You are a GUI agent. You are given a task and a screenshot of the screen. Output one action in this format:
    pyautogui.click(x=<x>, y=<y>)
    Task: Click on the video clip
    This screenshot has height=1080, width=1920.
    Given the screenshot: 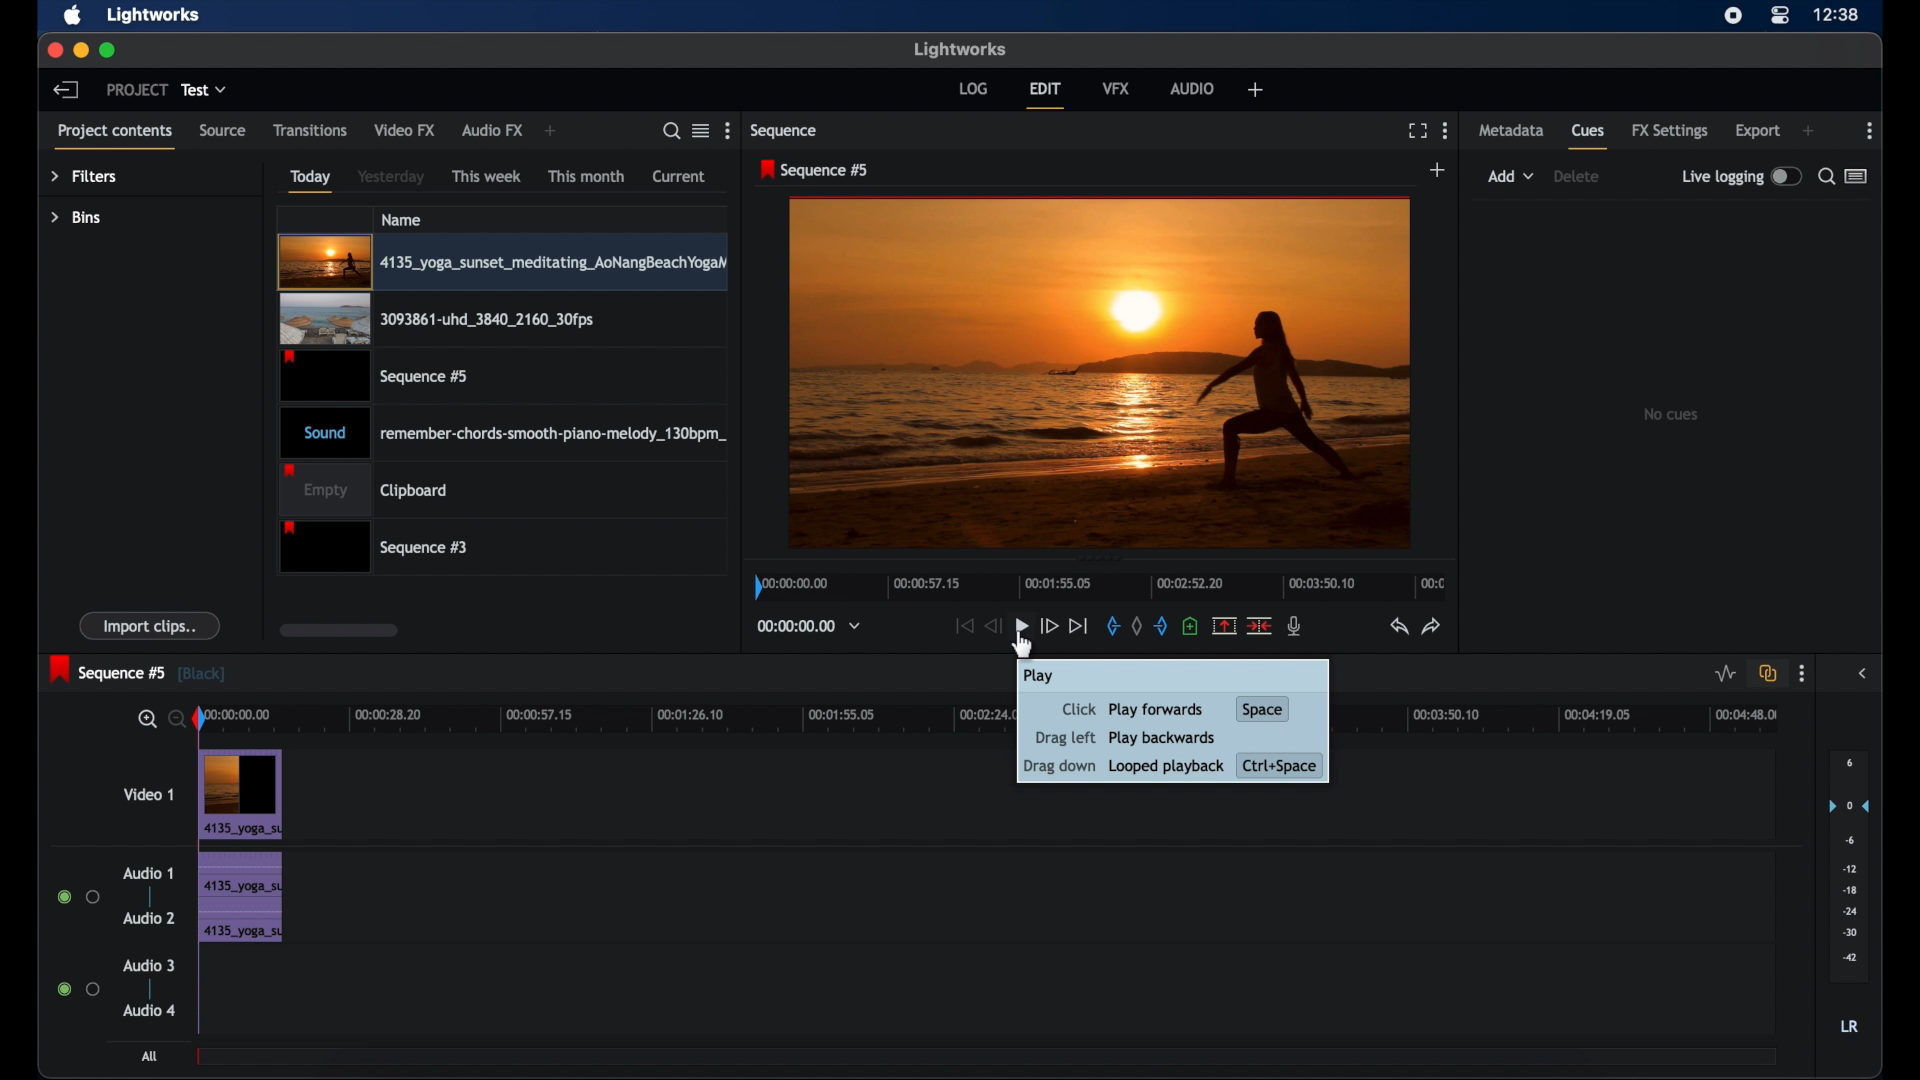 What is the action you would take?
    pyautogui.click(x=436, y=320)
    